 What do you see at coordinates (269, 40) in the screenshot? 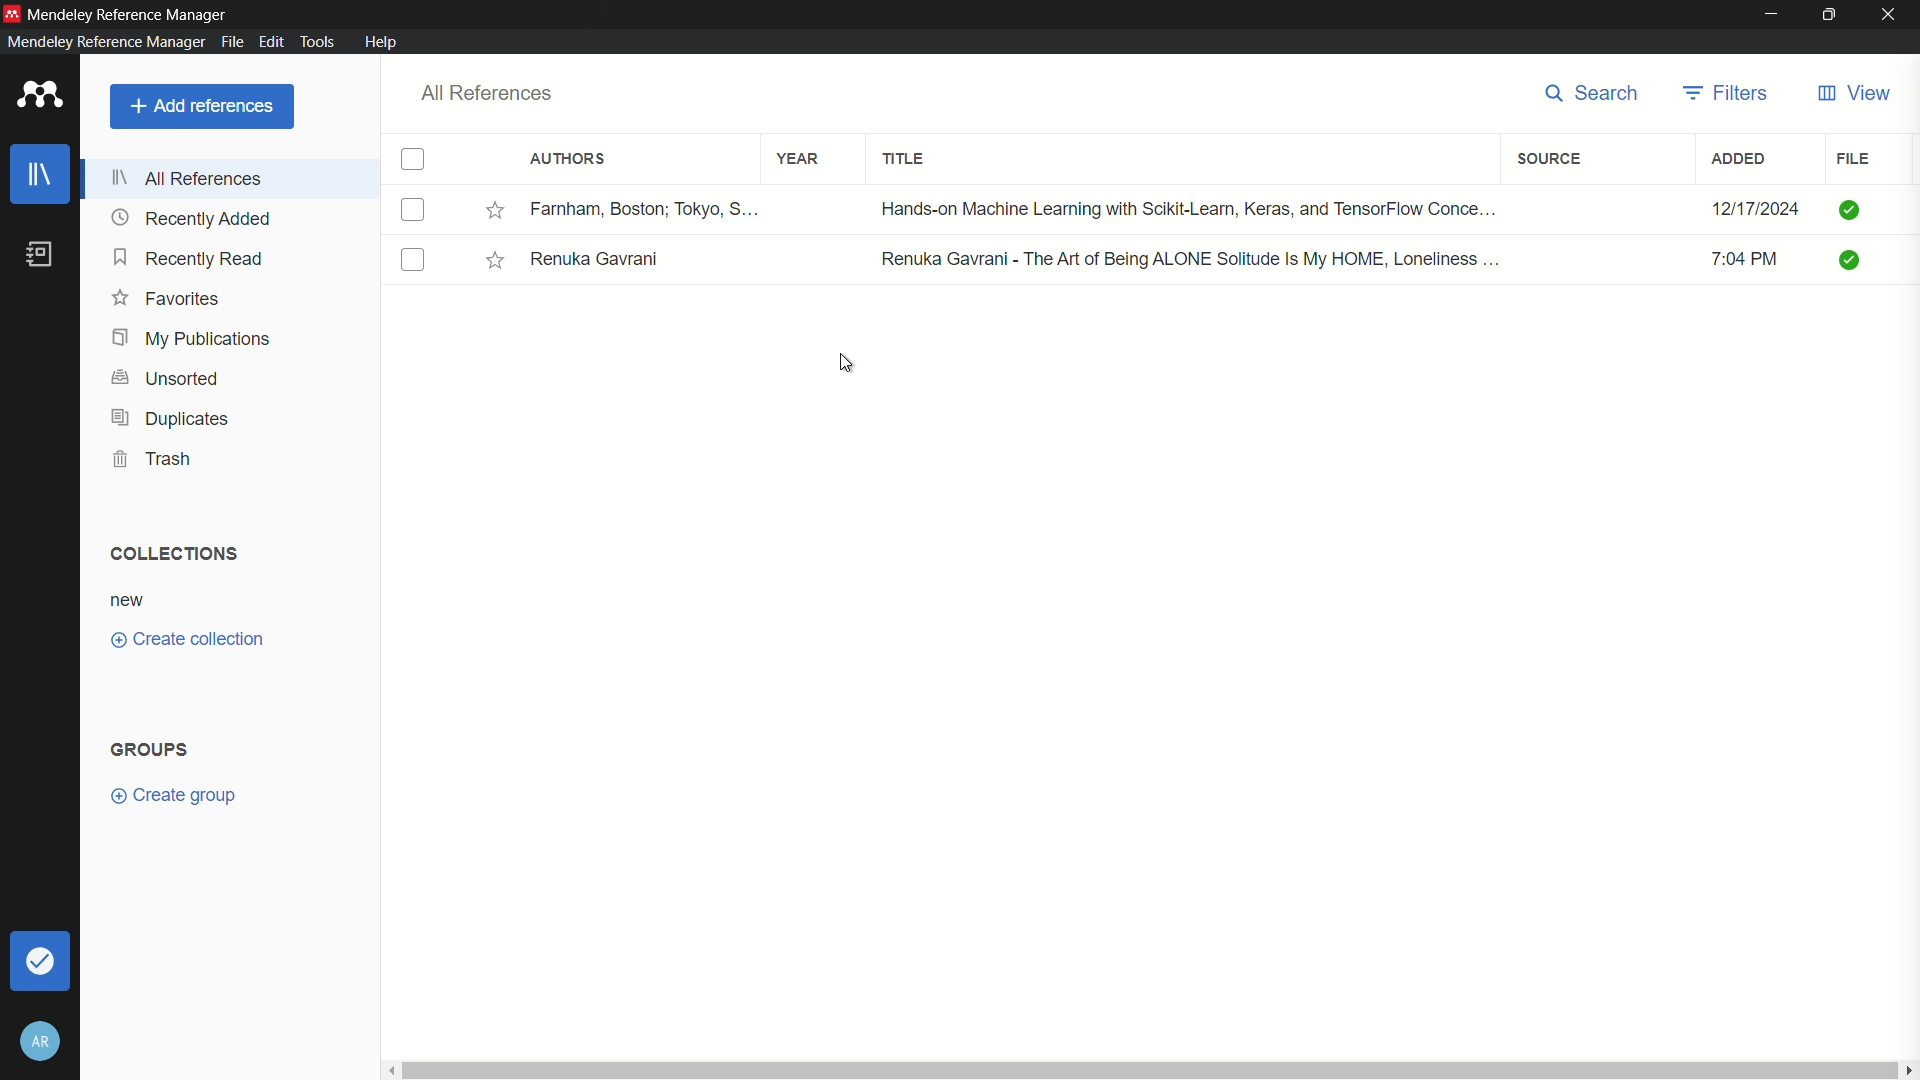
I see `edit menu` at bounding box center [269, 40].